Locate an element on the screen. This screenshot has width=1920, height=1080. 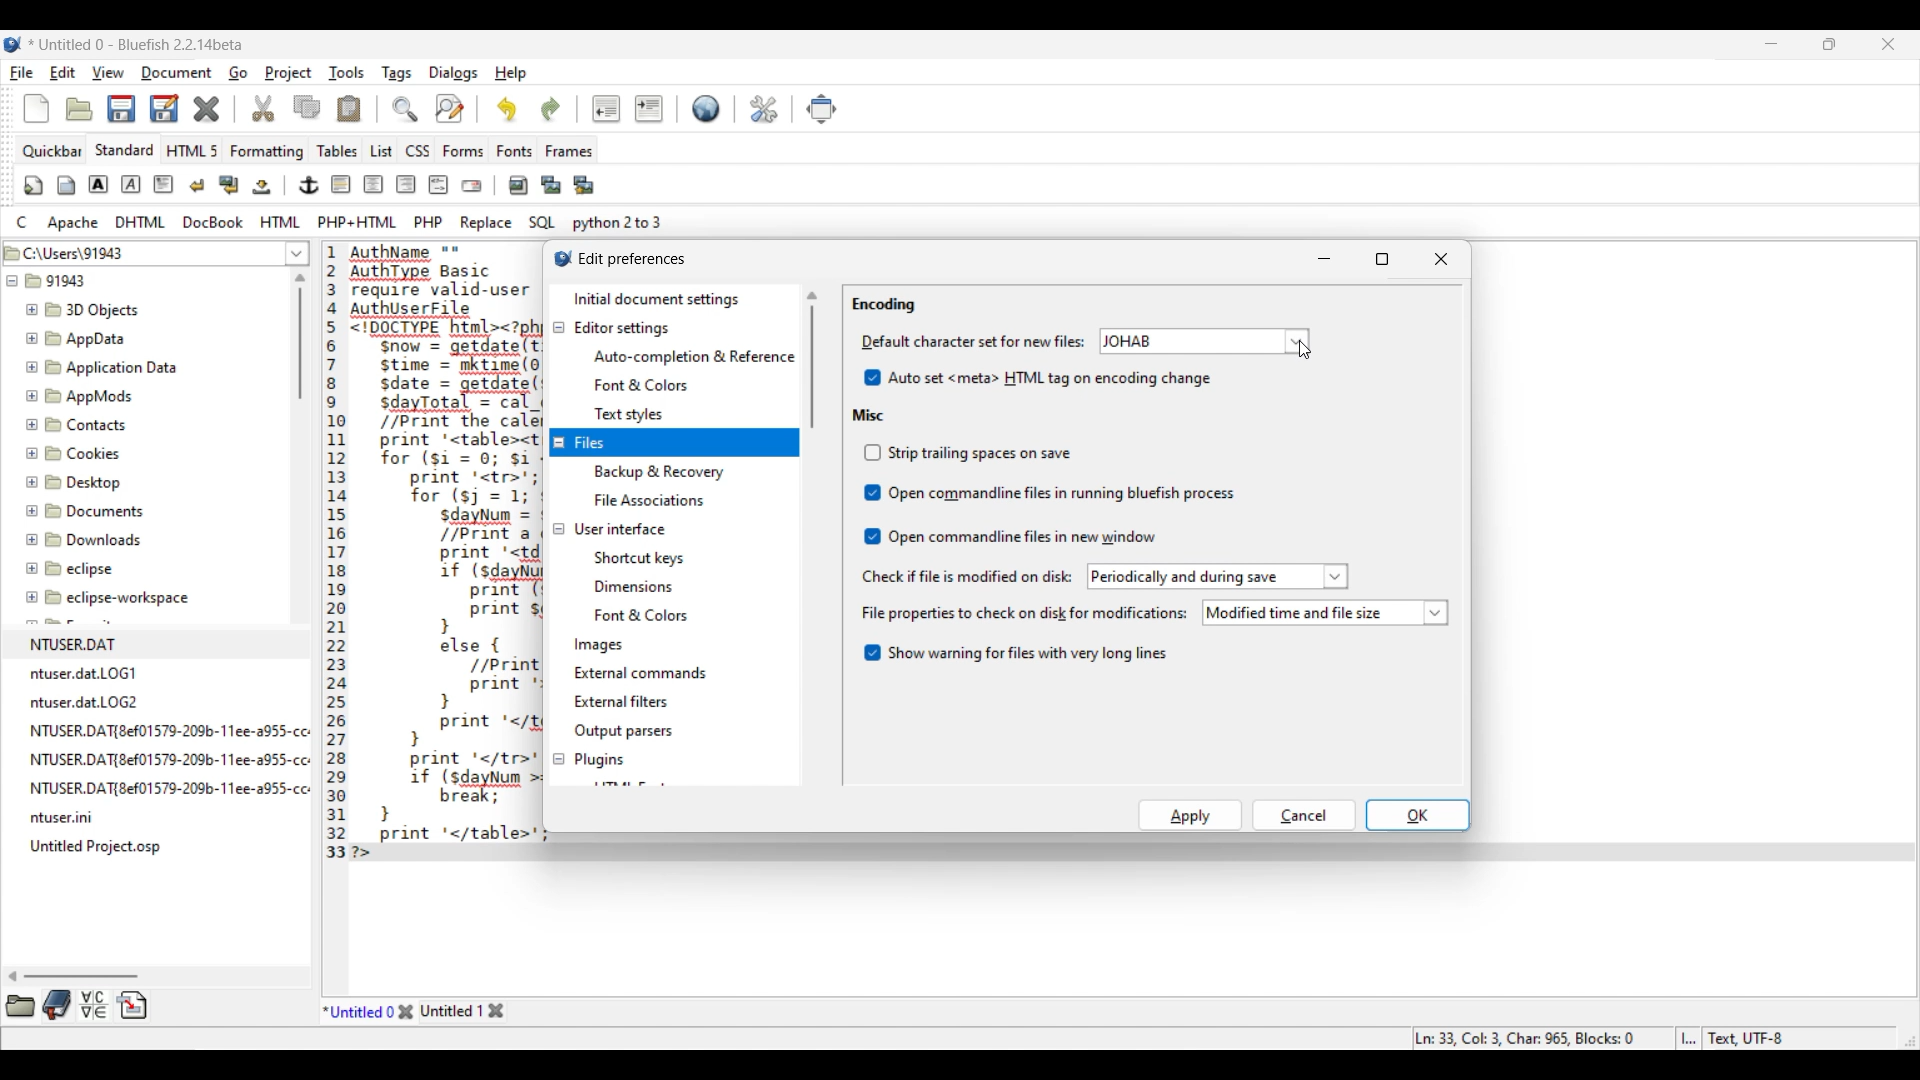
View menu is located at coordinates (108, 73).